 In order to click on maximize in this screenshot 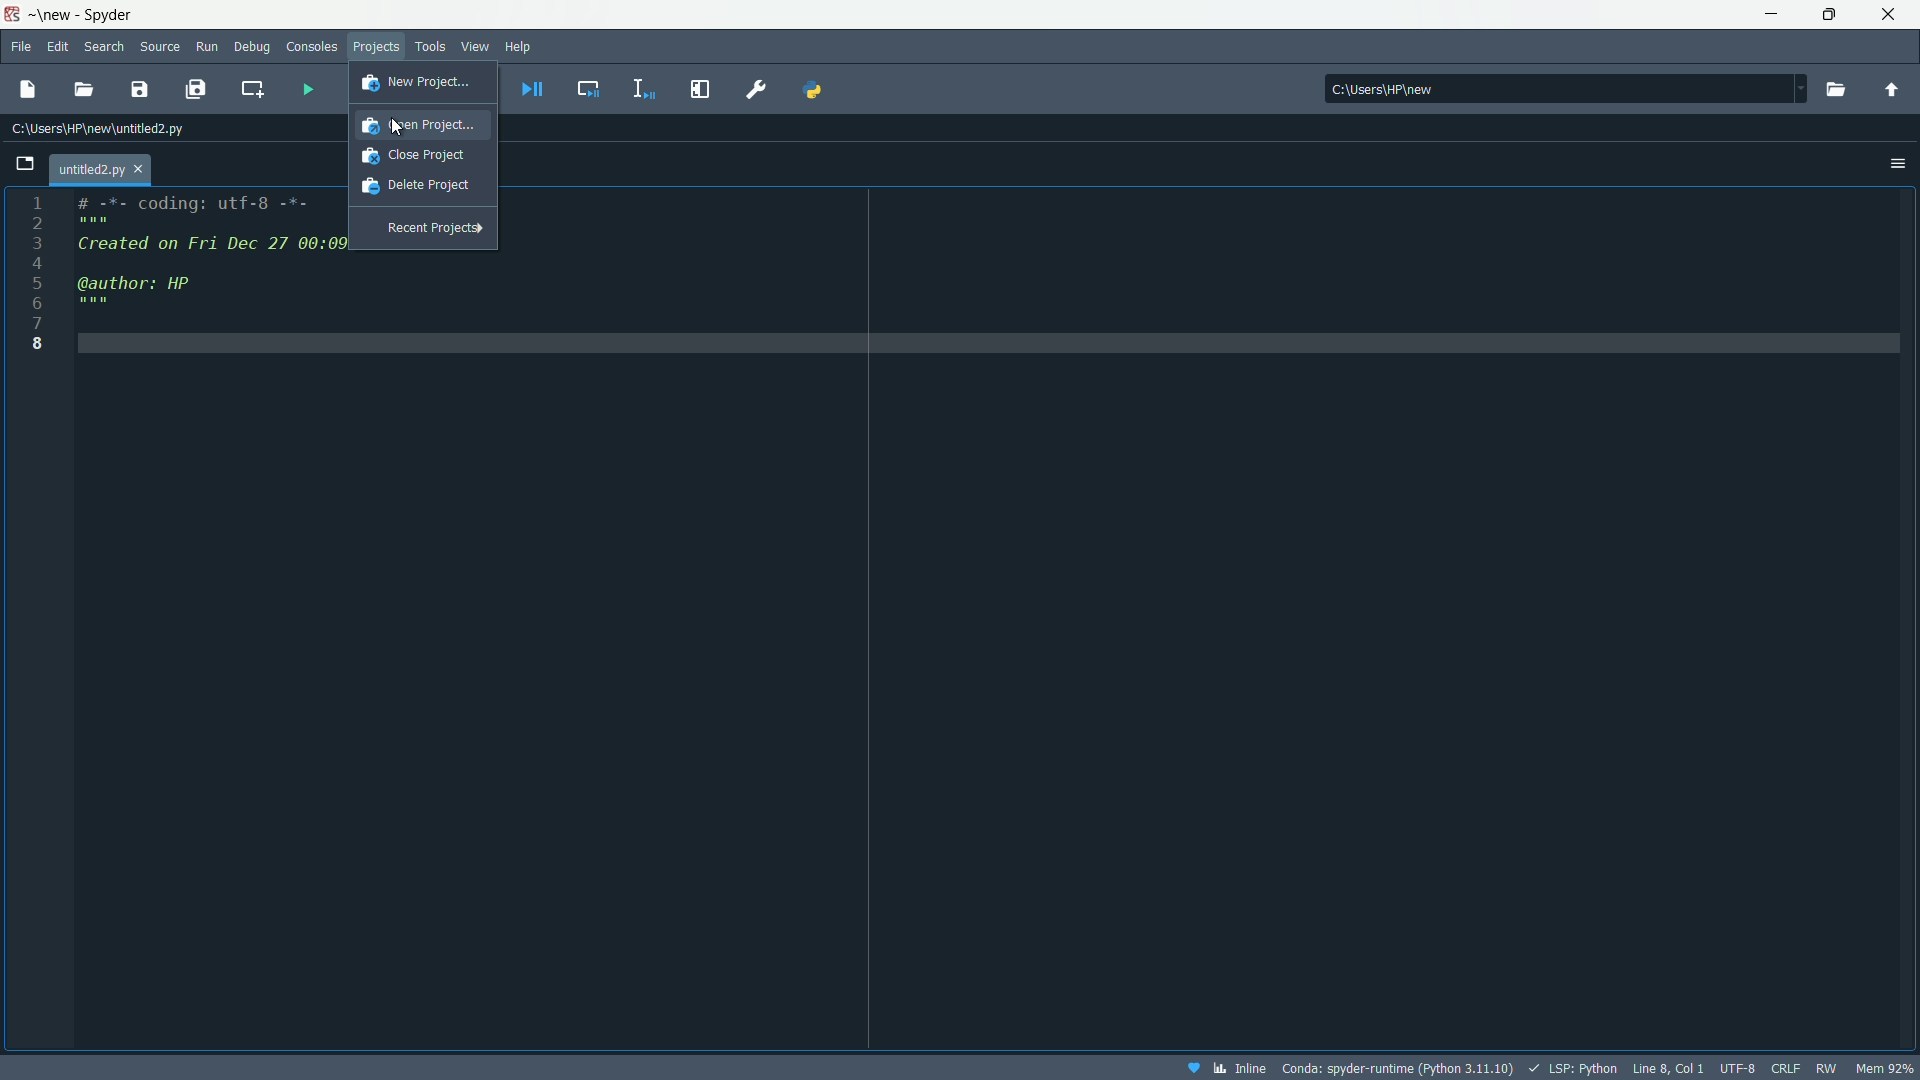, I will do `click(1823, 15)`.